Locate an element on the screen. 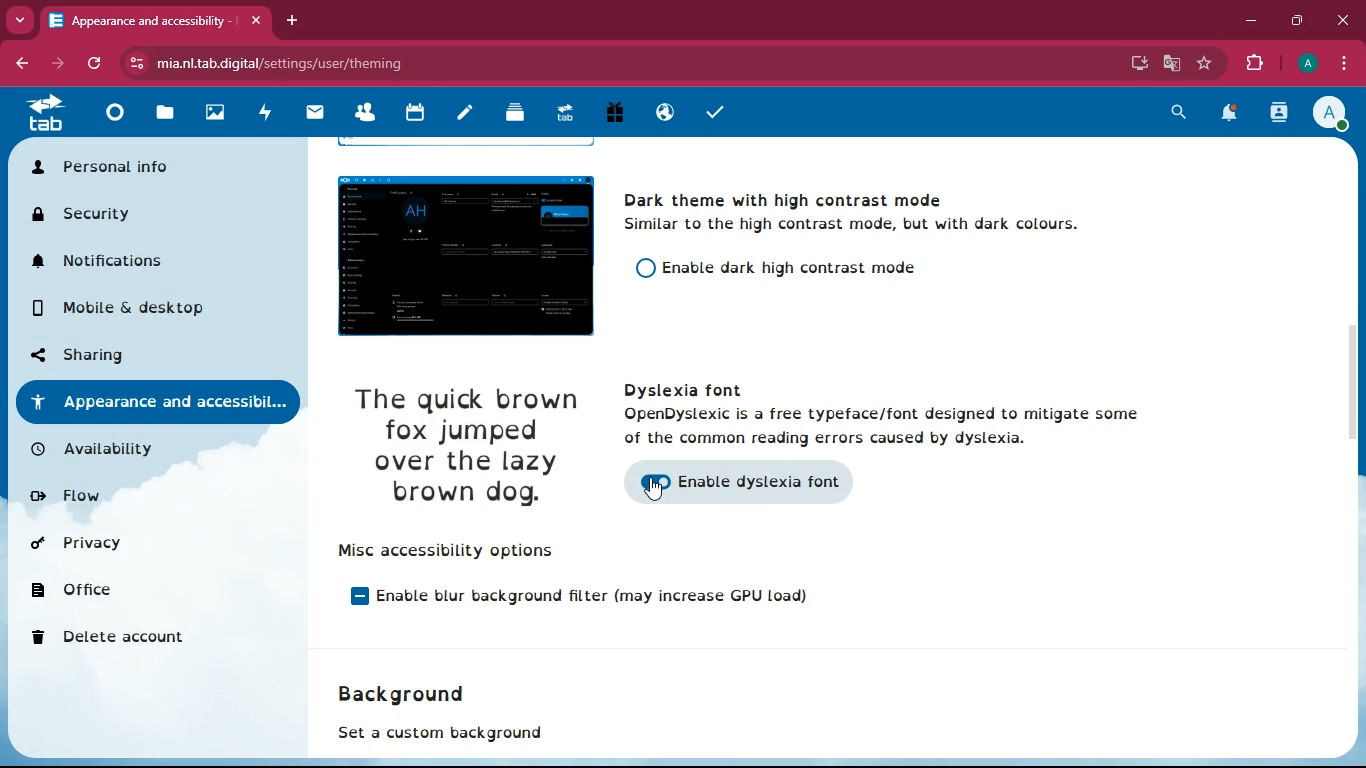 Image resolution: width=1366 pixels, height=768 pixels. more is located at coordinates (20, 20).